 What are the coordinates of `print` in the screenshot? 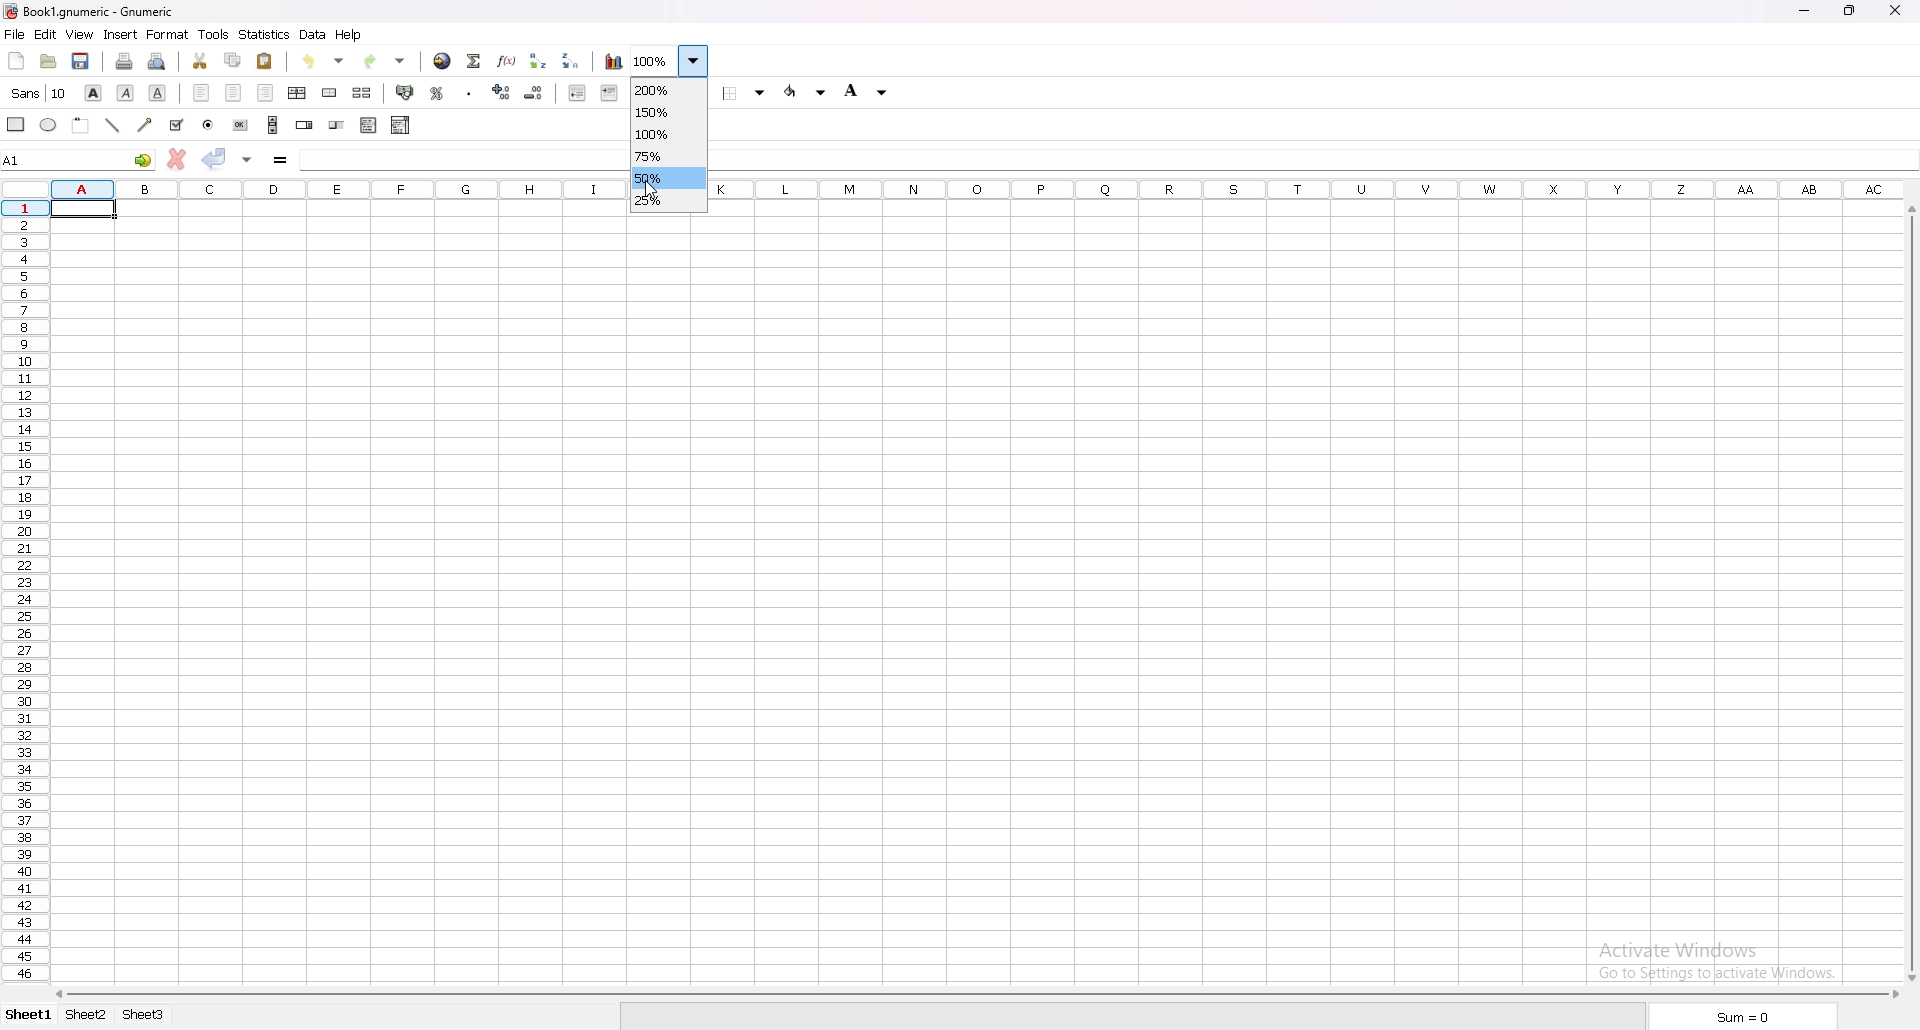 It's located at (125, 61).